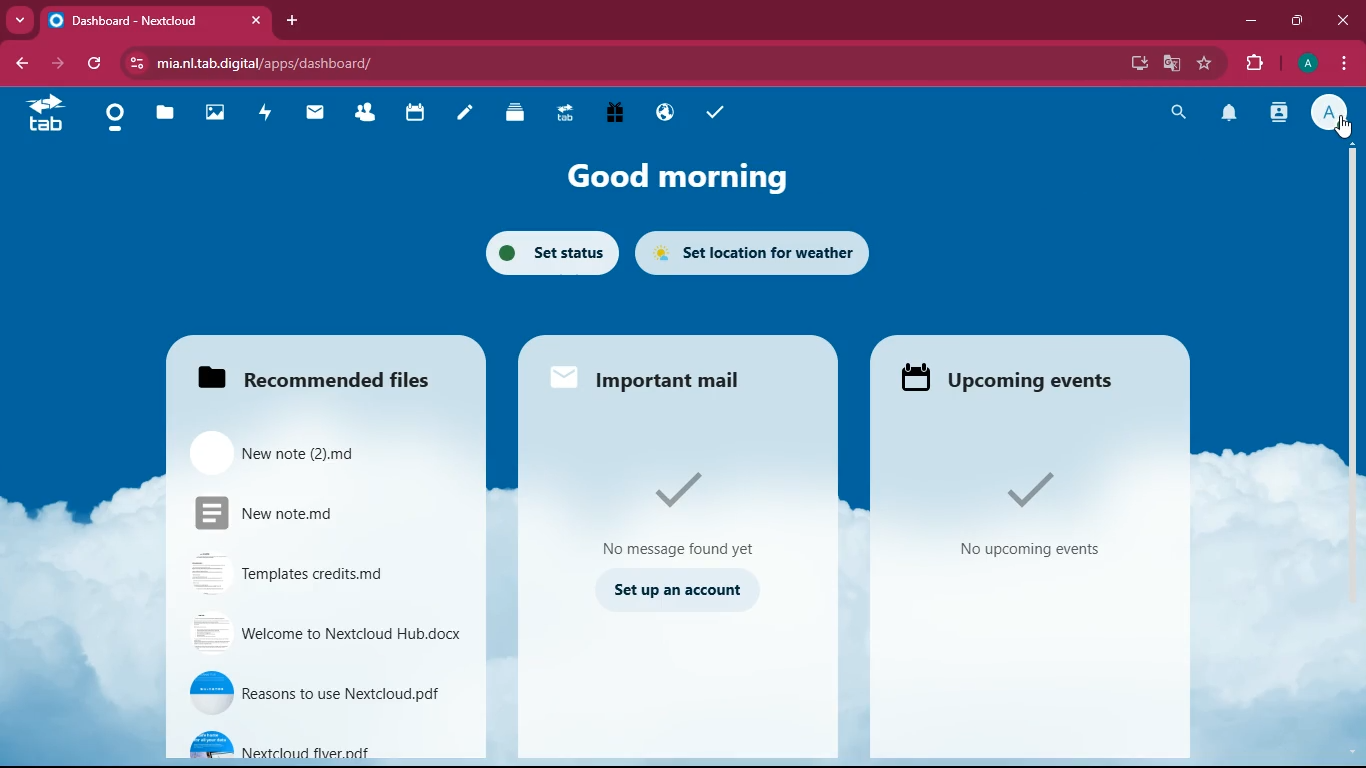 The height and width of the screenshot is (768, 1366). What do you see at coordinates (1028, 550) in the screenshot?
I see `No upcoming events` at bounding box center [1028, 550].